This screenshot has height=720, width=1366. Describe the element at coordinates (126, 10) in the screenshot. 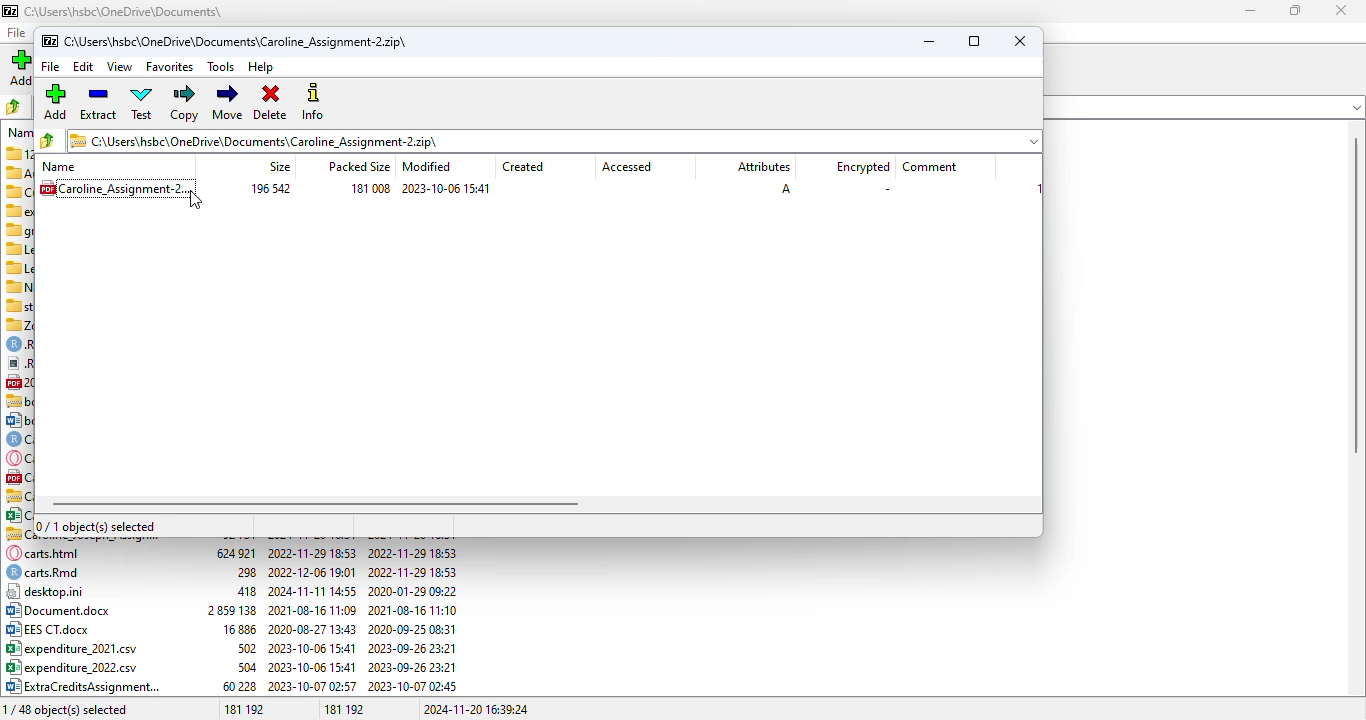

I see `file name` at that location.